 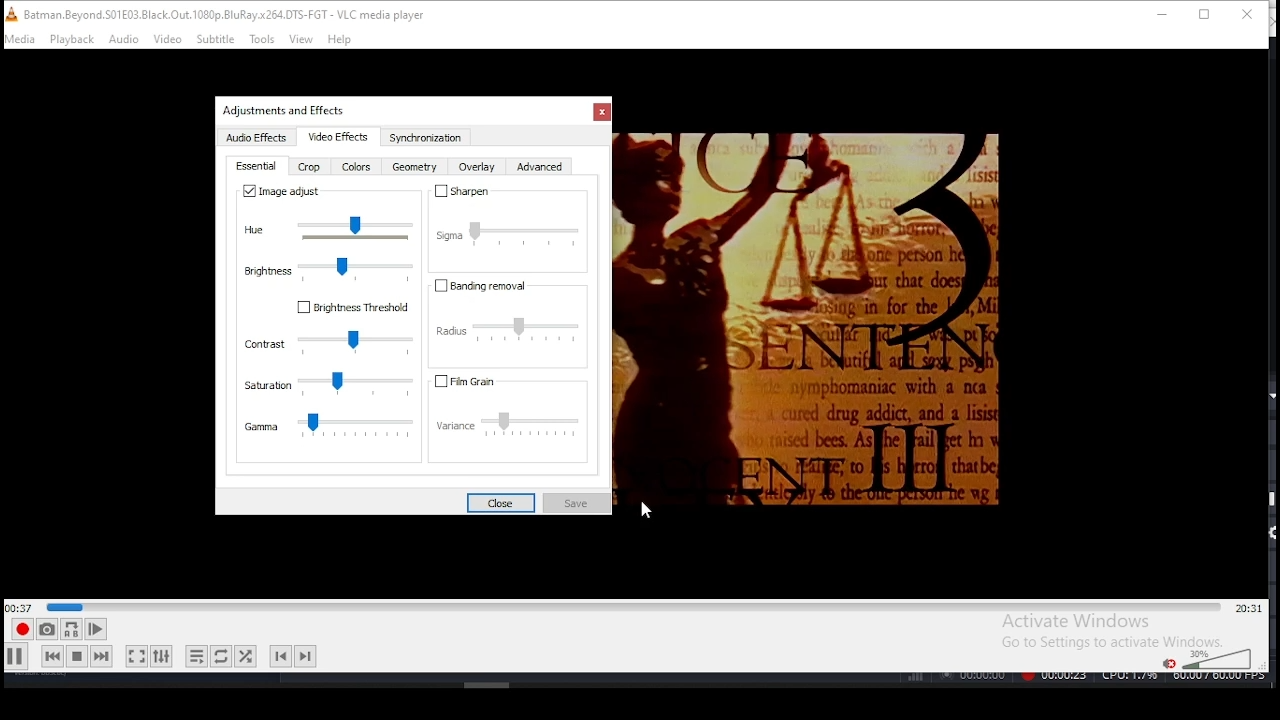 I want to click on , so click(x=807, y=318).